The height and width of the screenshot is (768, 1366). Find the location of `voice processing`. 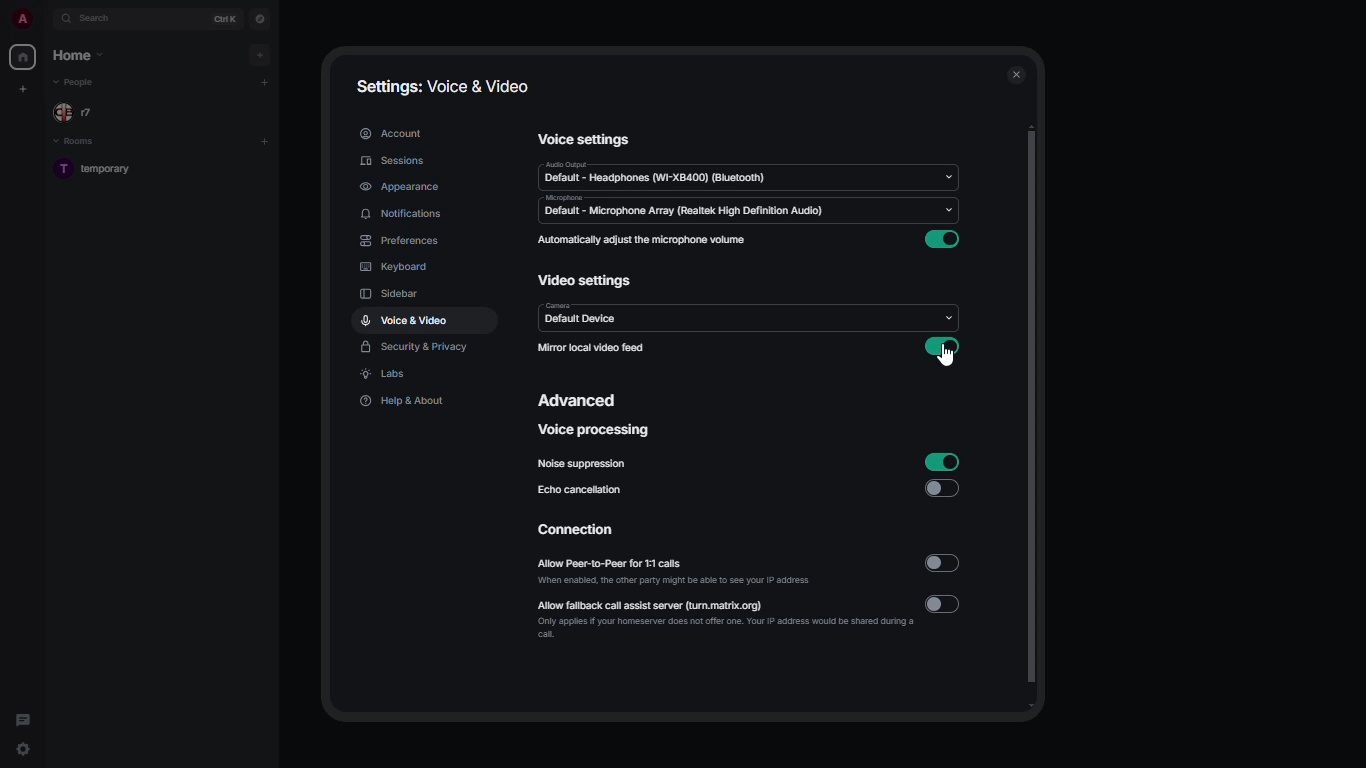

voice processing is located at coordinates (595, 432).